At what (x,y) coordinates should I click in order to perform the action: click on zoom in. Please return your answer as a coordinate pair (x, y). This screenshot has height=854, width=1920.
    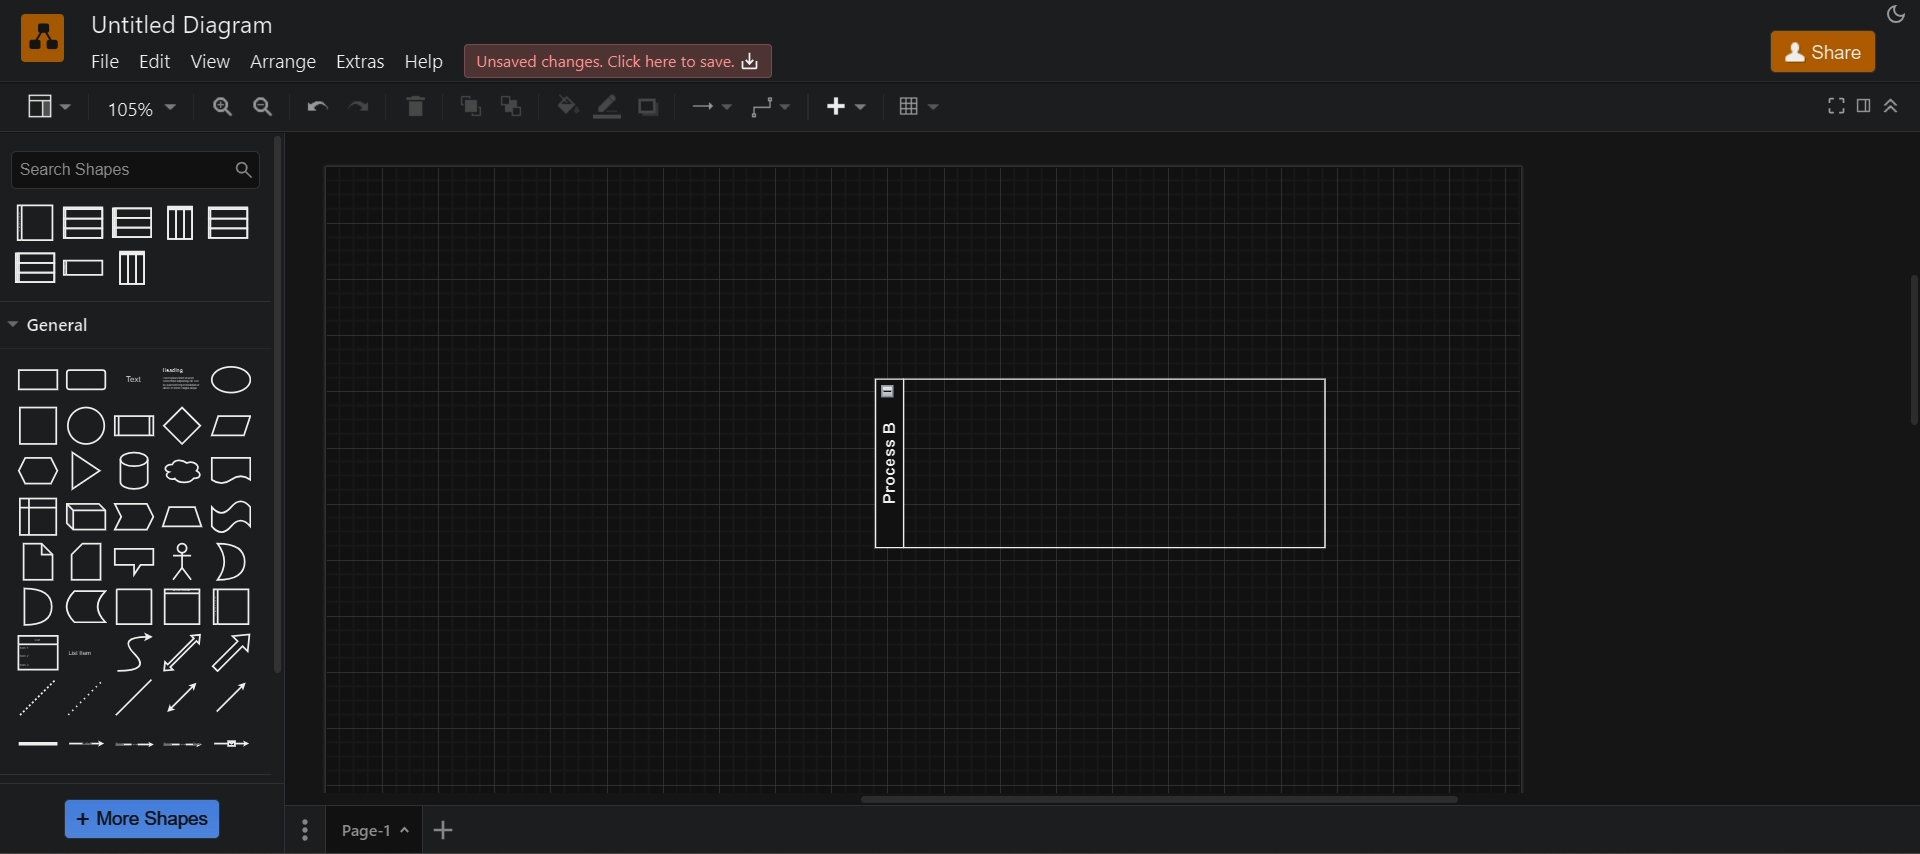
    Looking at the image, I should click on (223, 105).